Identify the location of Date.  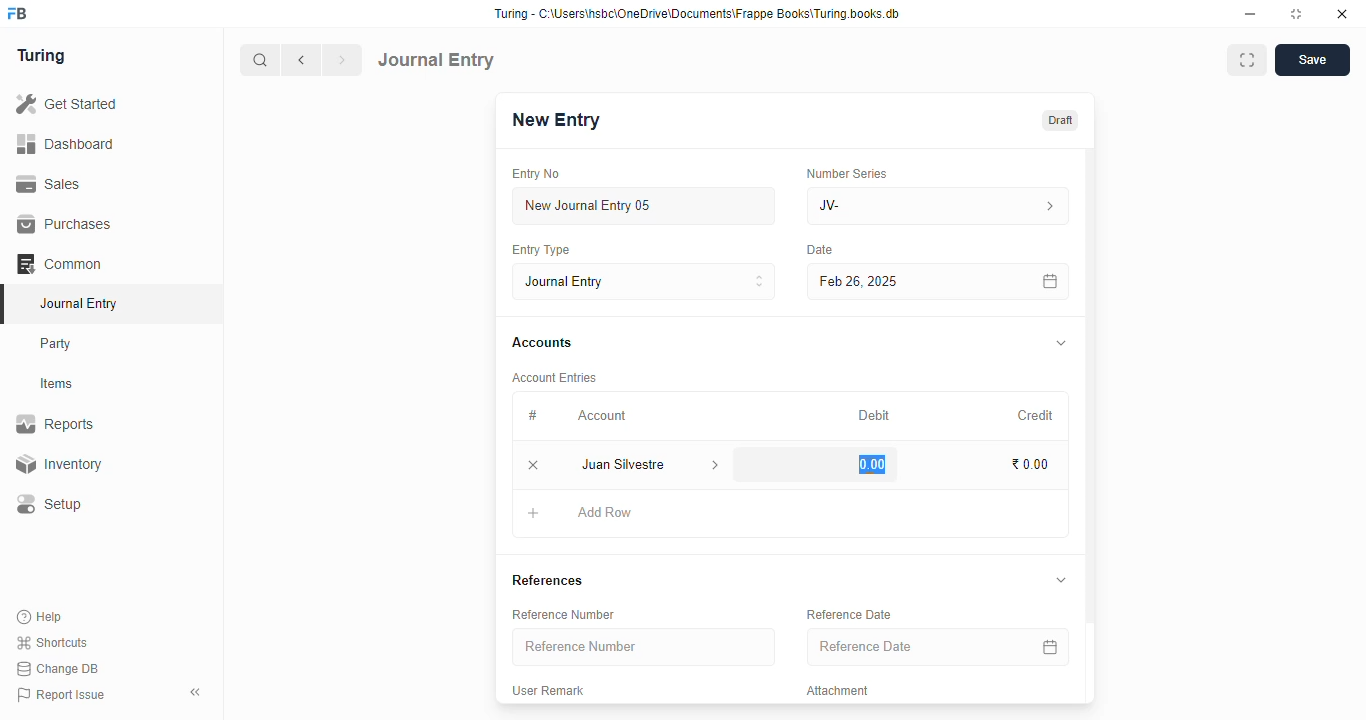
(821, 250).